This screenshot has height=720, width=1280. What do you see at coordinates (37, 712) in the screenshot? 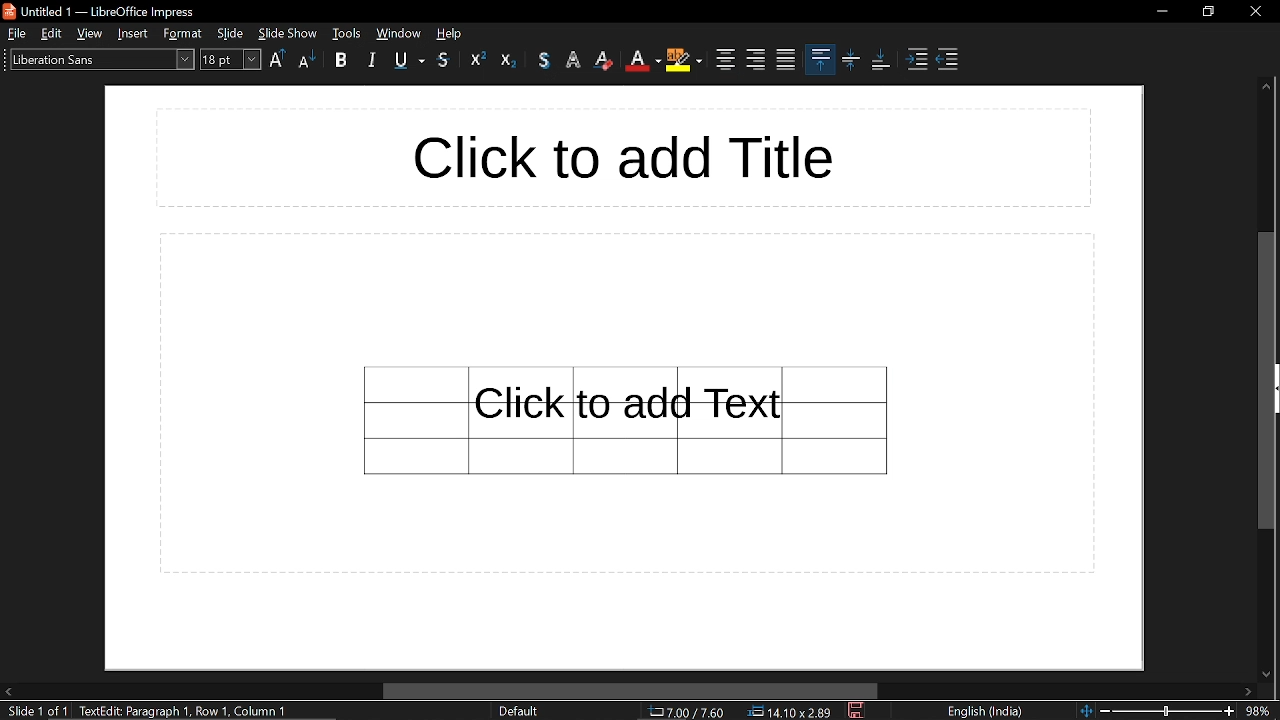
I see `slide 1 of 1` at bounding box center [37, 712].